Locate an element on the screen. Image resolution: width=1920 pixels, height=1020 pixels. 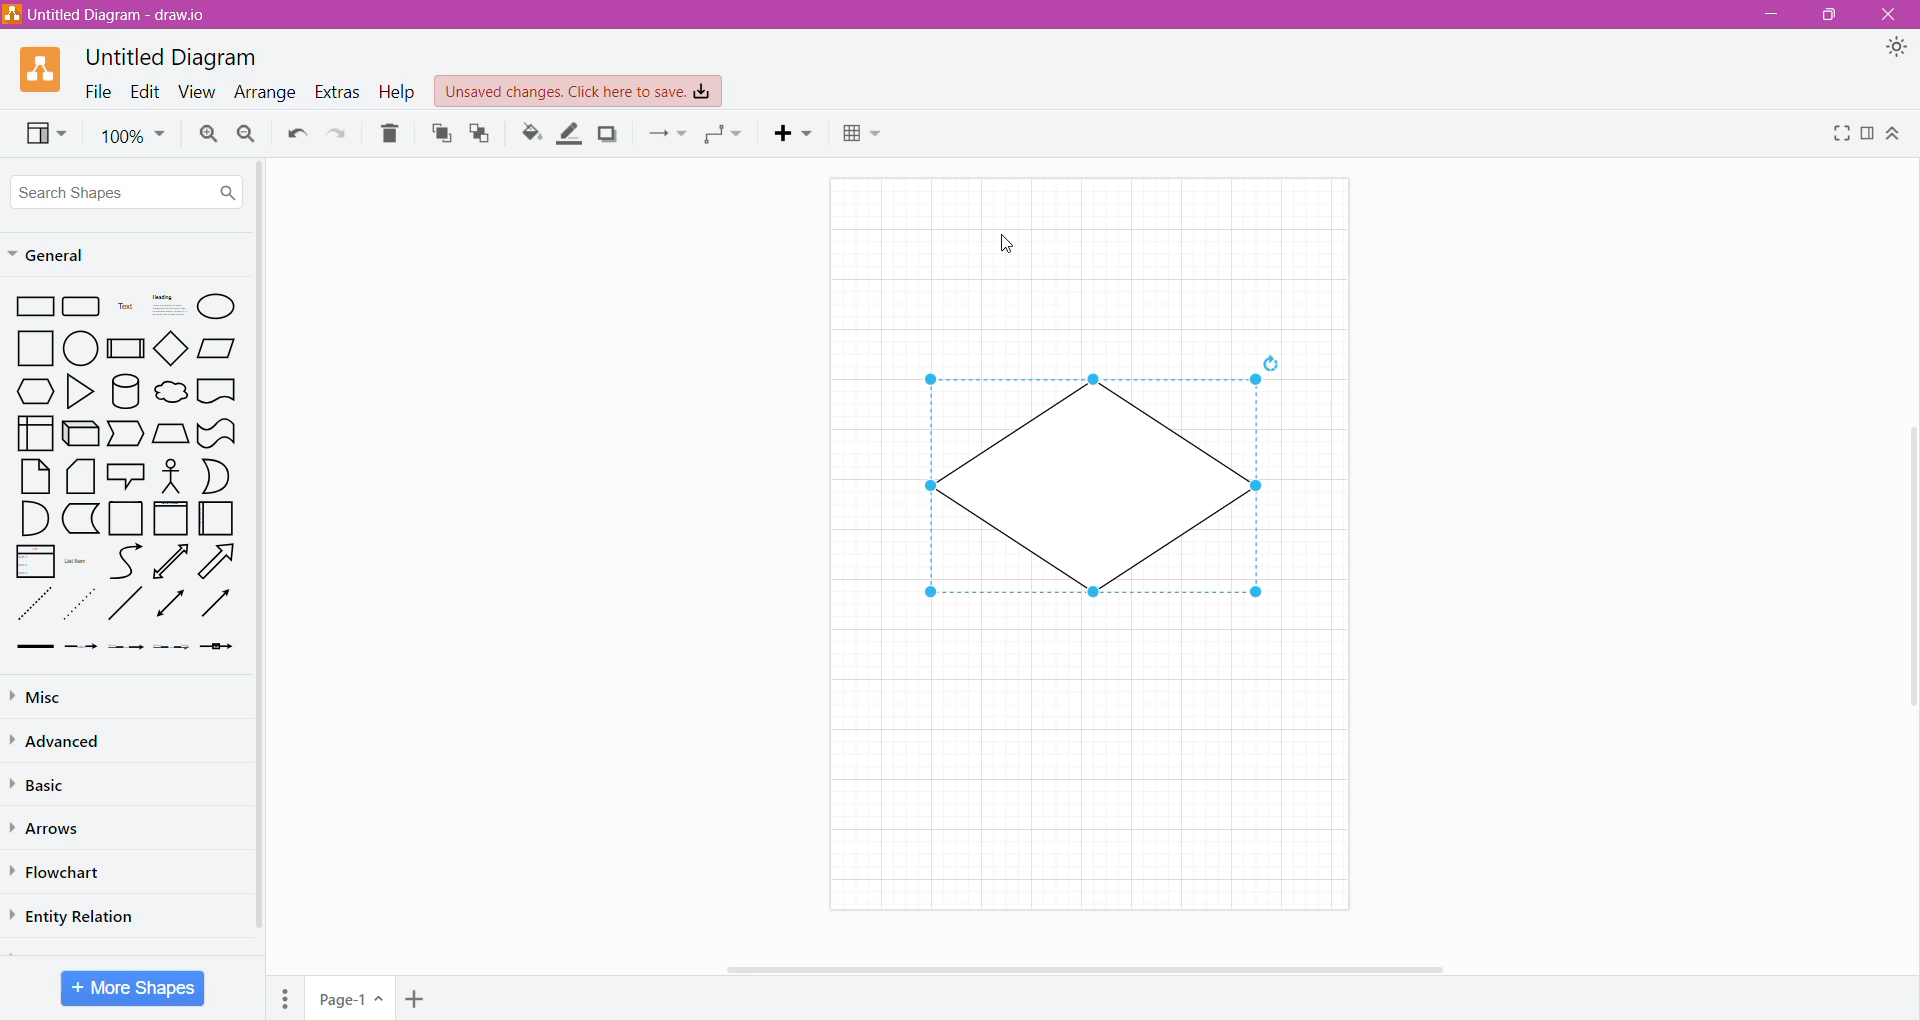
General is located at coordinates (58, 256).